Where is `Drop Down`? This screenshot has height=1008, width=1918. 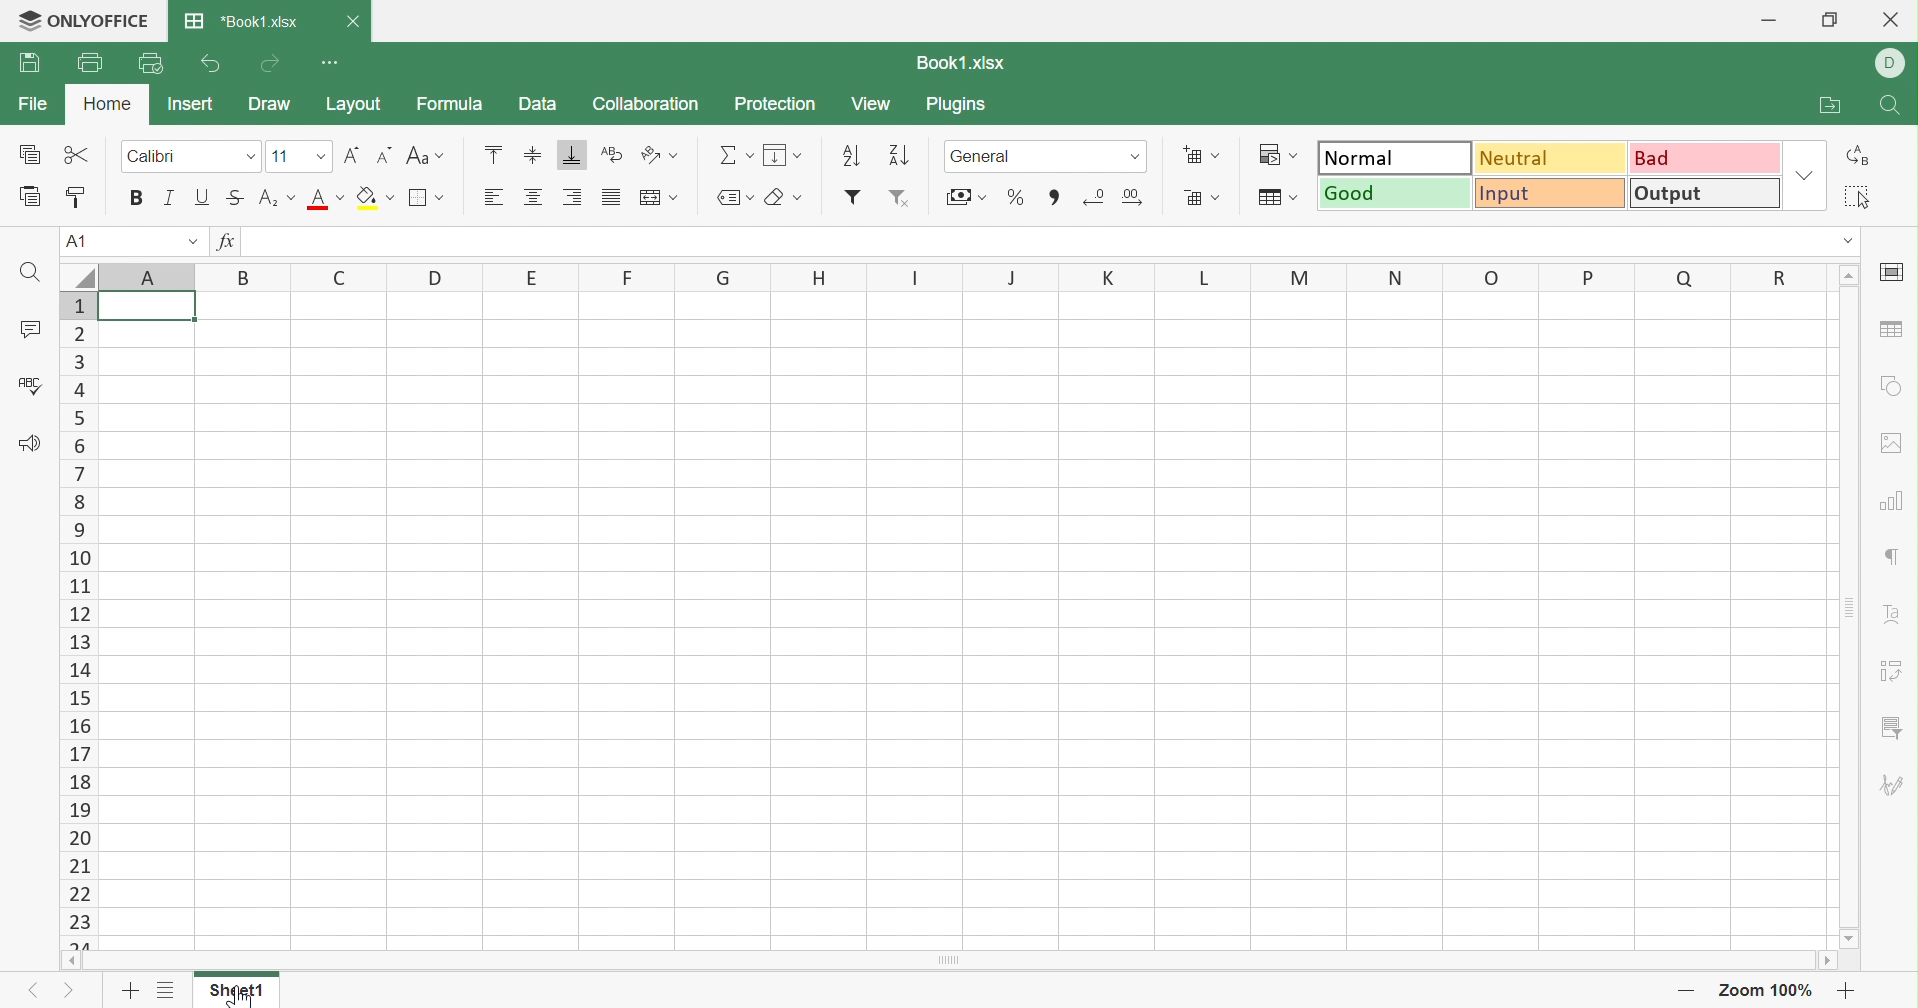
Drop Down is located at coordinates (1845, 243).